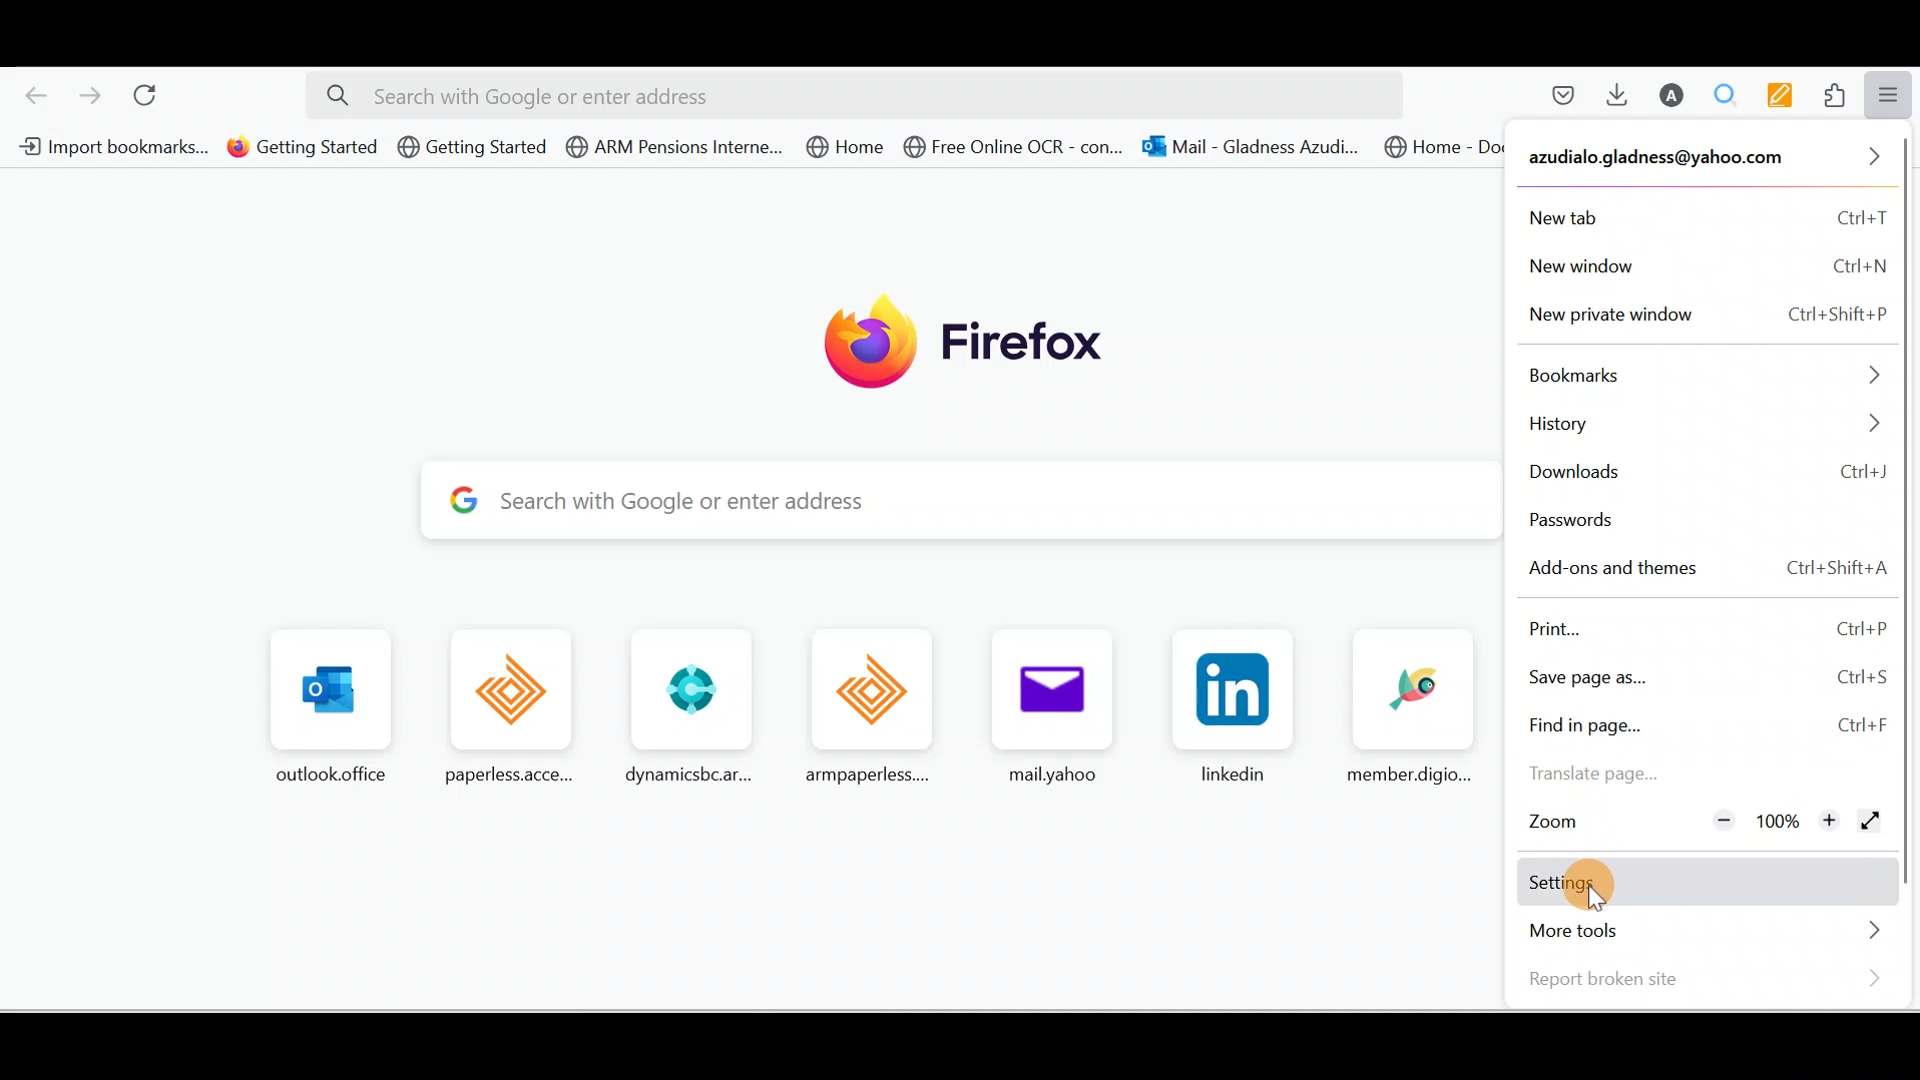 The height and width of the screenshot is (1080, 1920). I want to click on Bookmark 2, so click(302, 149).